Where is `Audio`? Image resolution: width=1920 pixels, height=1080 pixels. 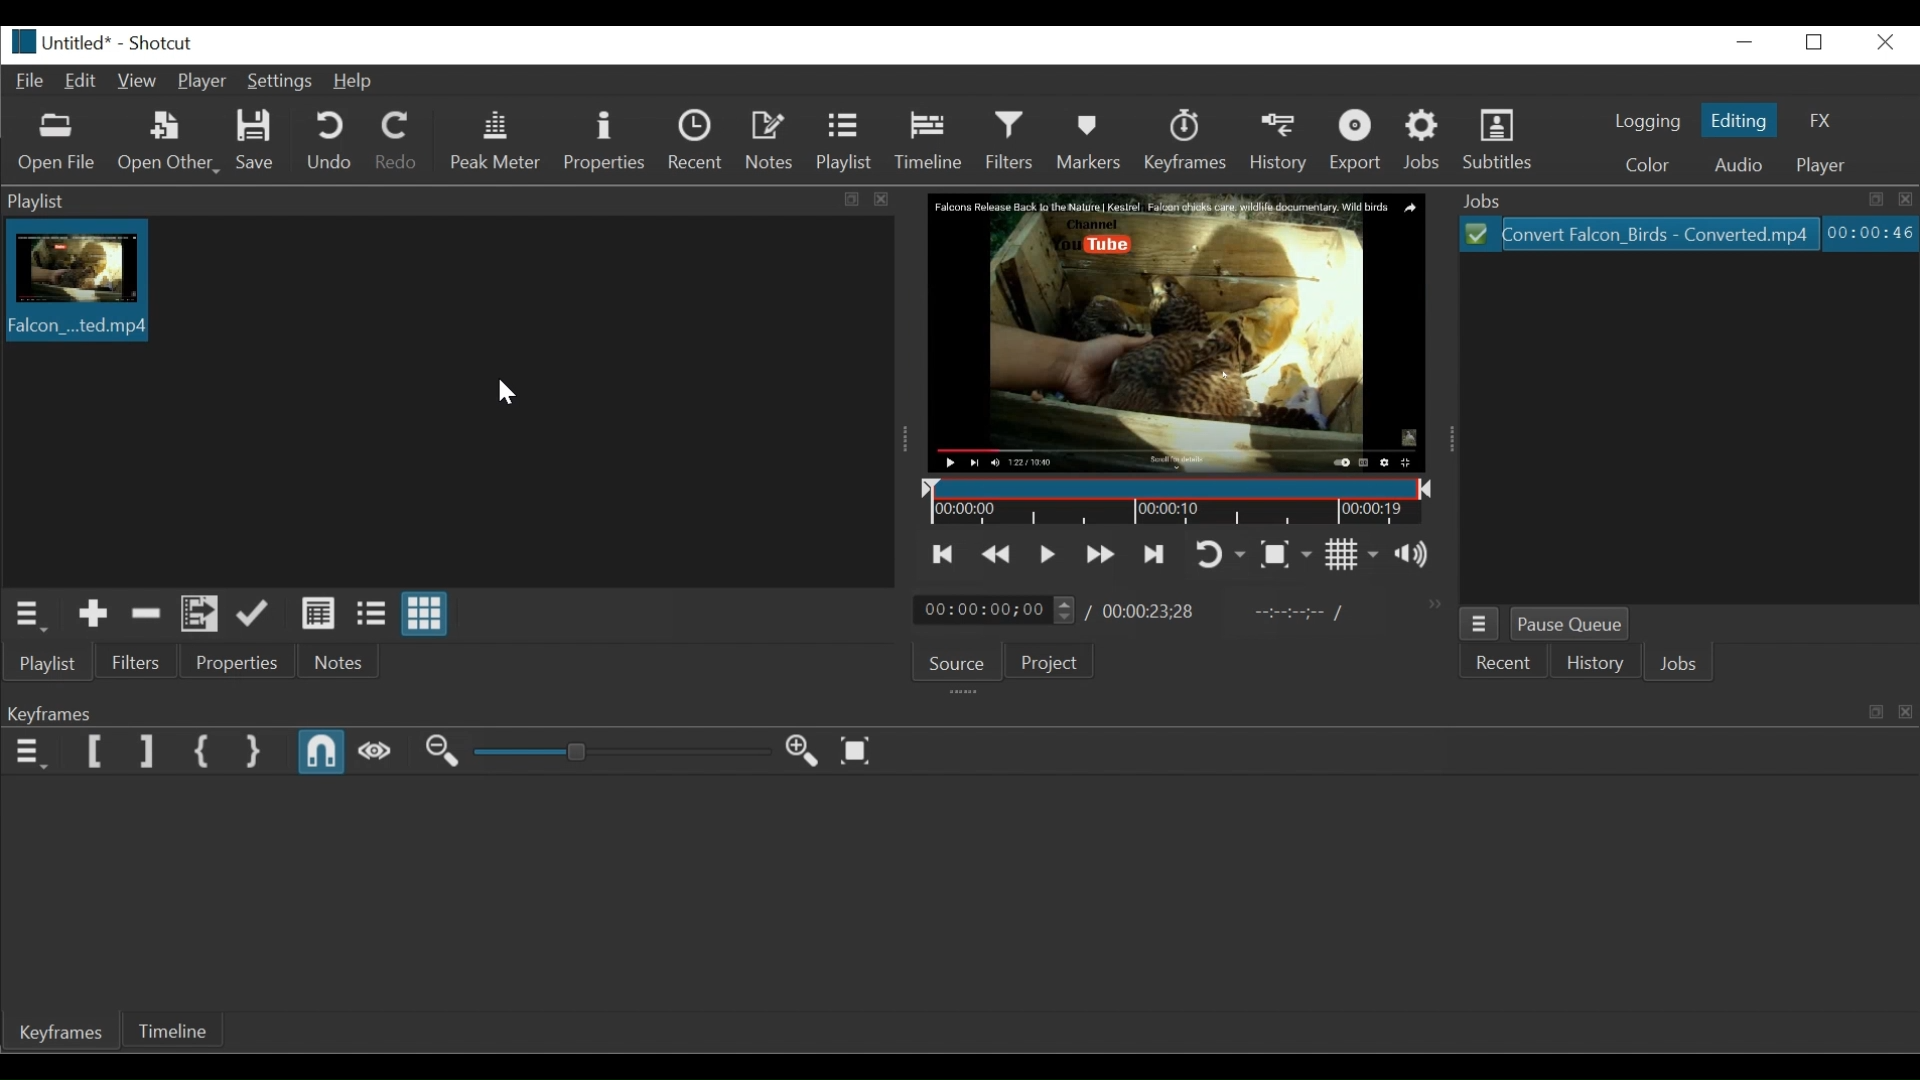 Audio is located at coordinates (1742, 165).